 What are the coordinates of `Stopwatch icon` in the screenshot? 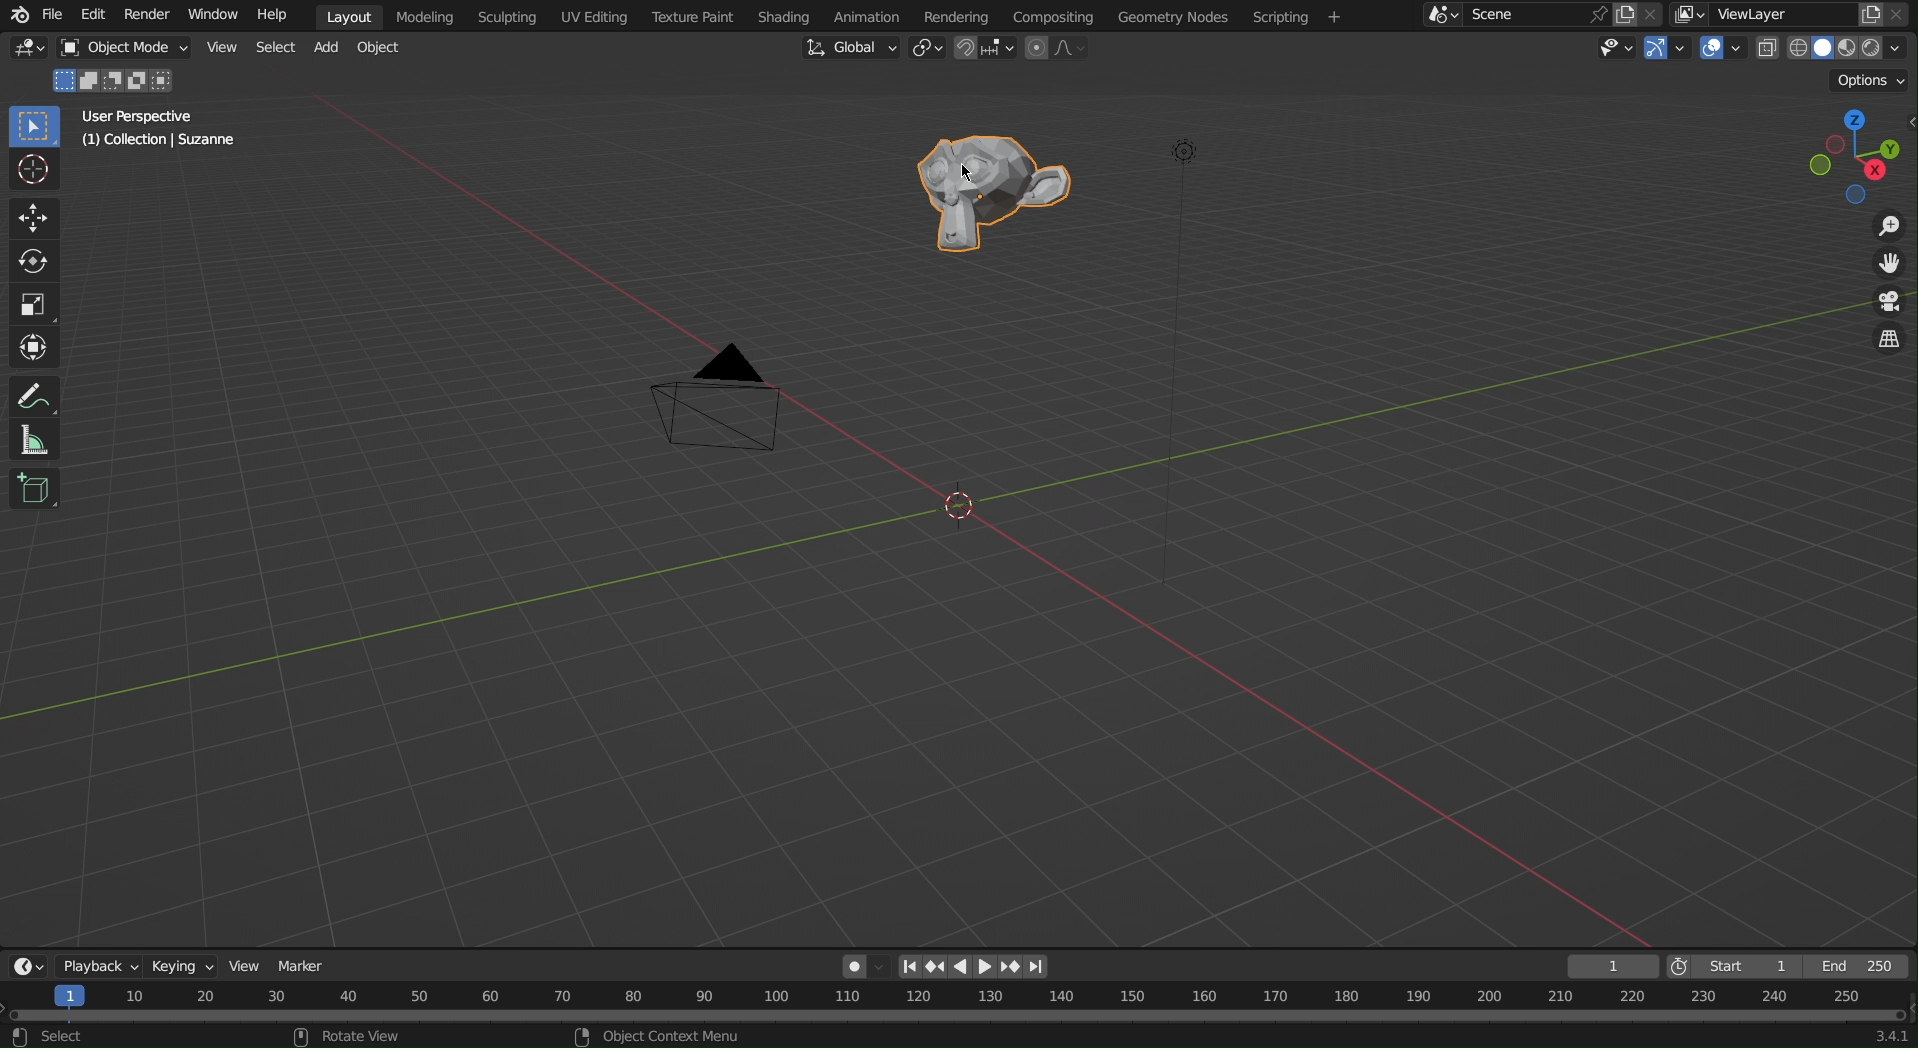 It's located at (1681, 966).